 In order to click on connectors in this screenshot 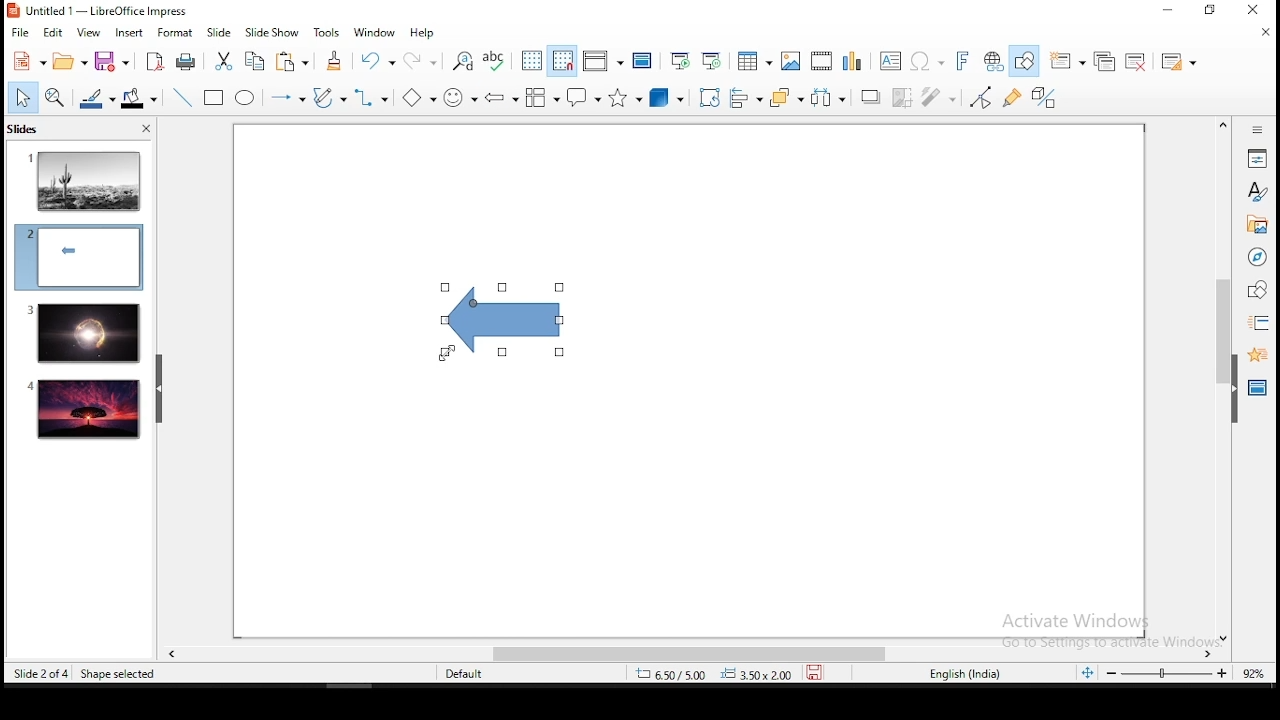, I will do `click(371, 98)`.